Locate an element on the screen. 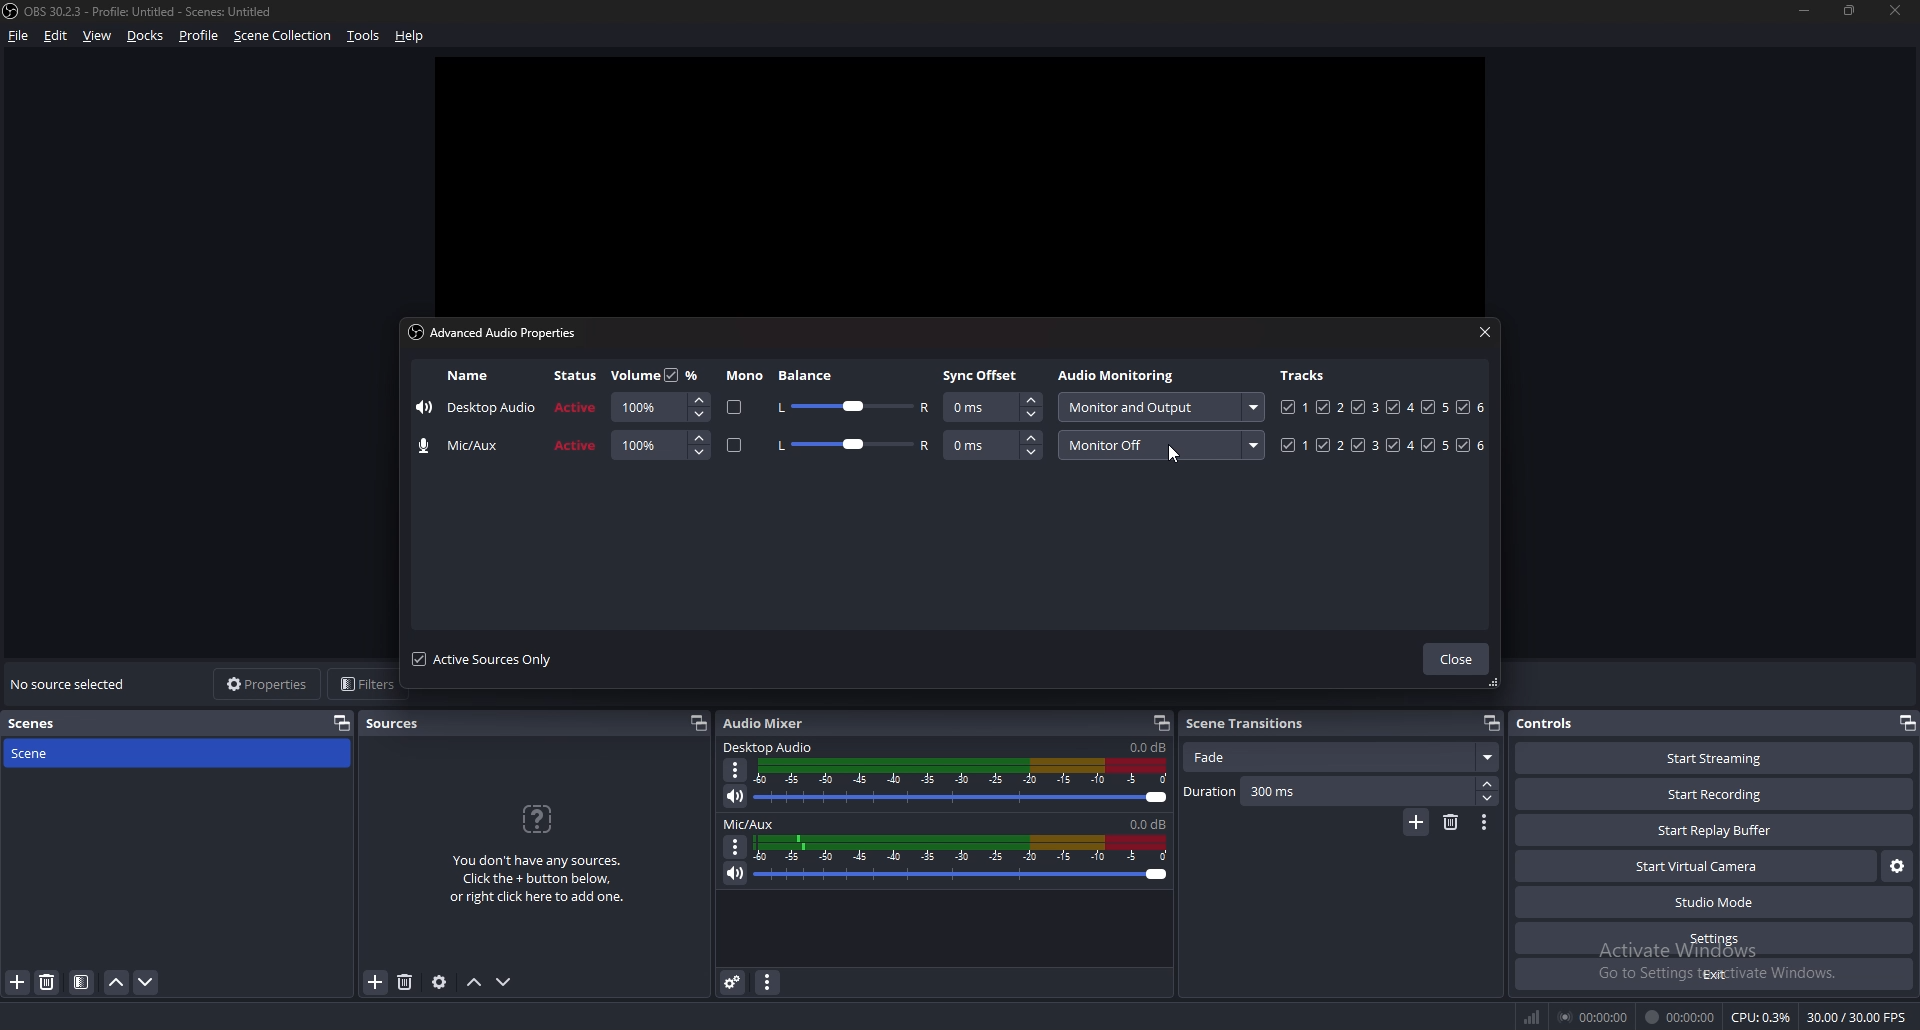 Image resolution: width=1920 pixels, height=1030 pixels. add filter is located at coordinates (18, 982).